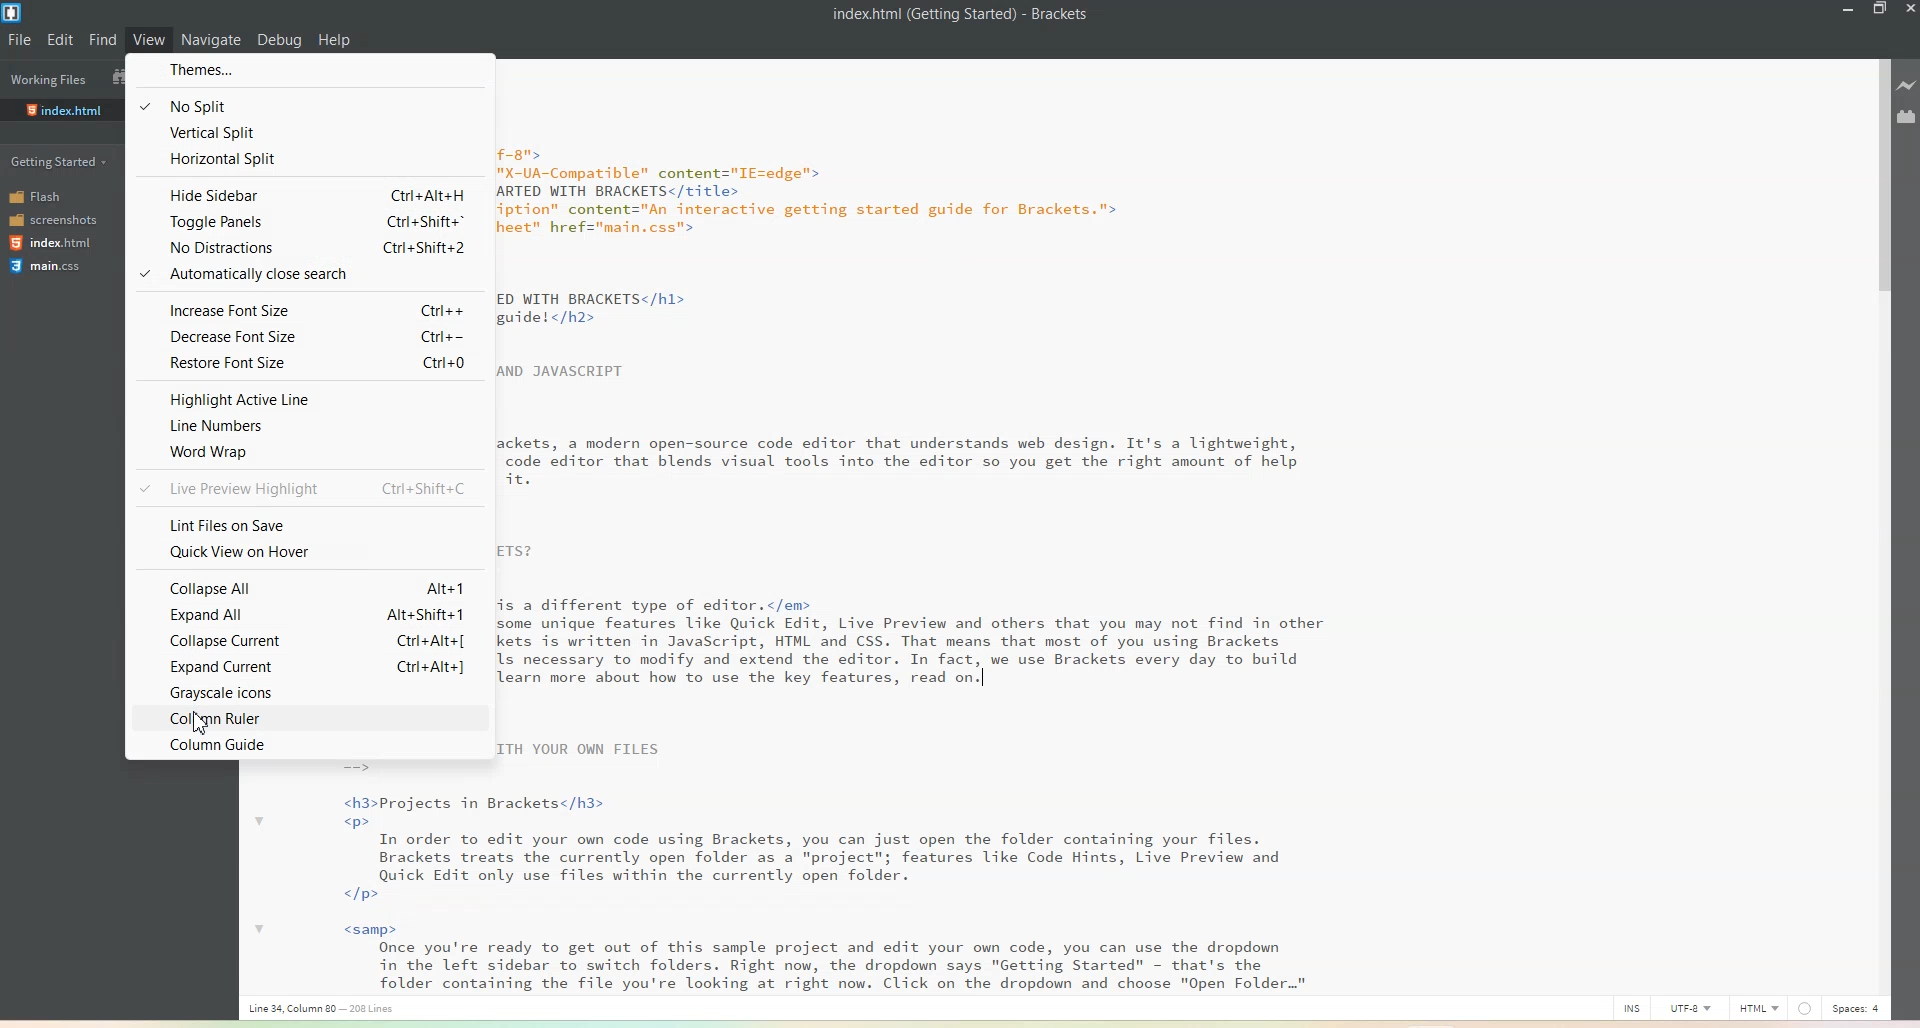  Describe the element at coordinates (307, 194) in the screenshot. I see `Hide Sidebar` at that location.